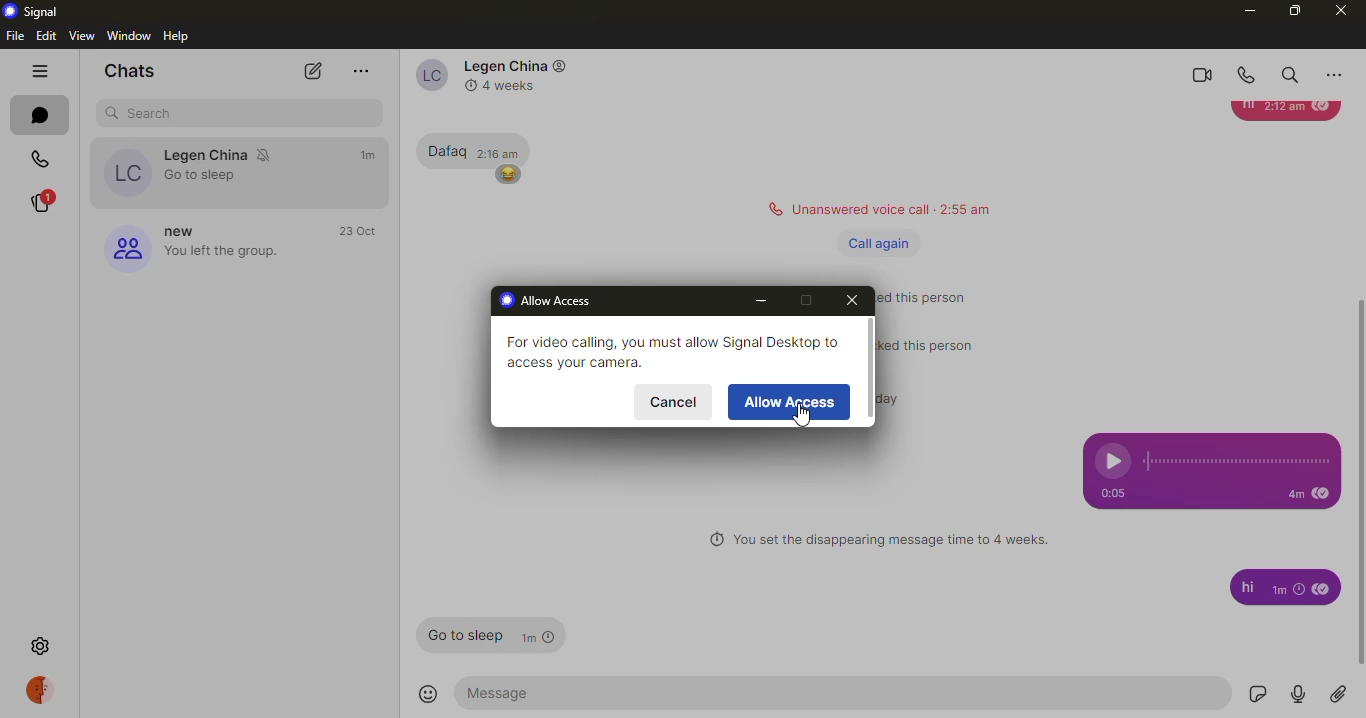  I want to click on profile, so click(43, 689).